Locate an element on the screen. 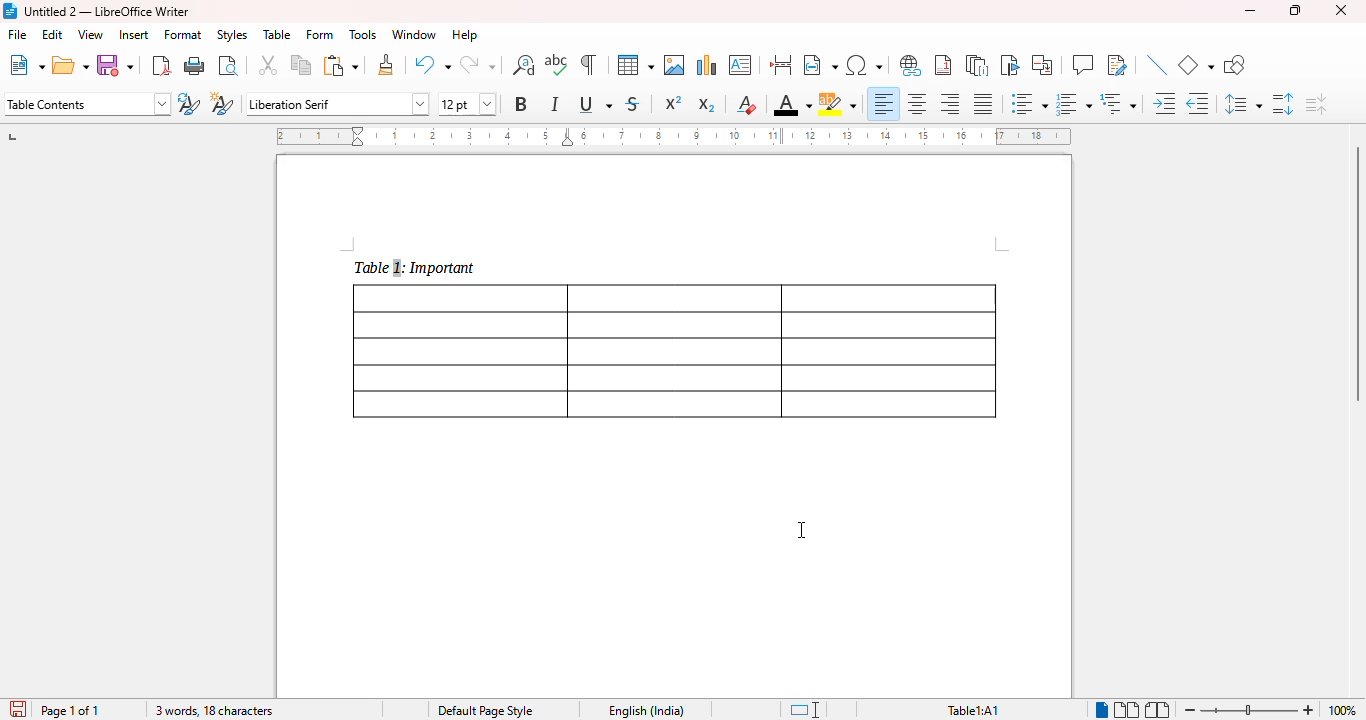 The image size is (1366, 720). increase paragraph spacing is located at coordinates (1283, 104).